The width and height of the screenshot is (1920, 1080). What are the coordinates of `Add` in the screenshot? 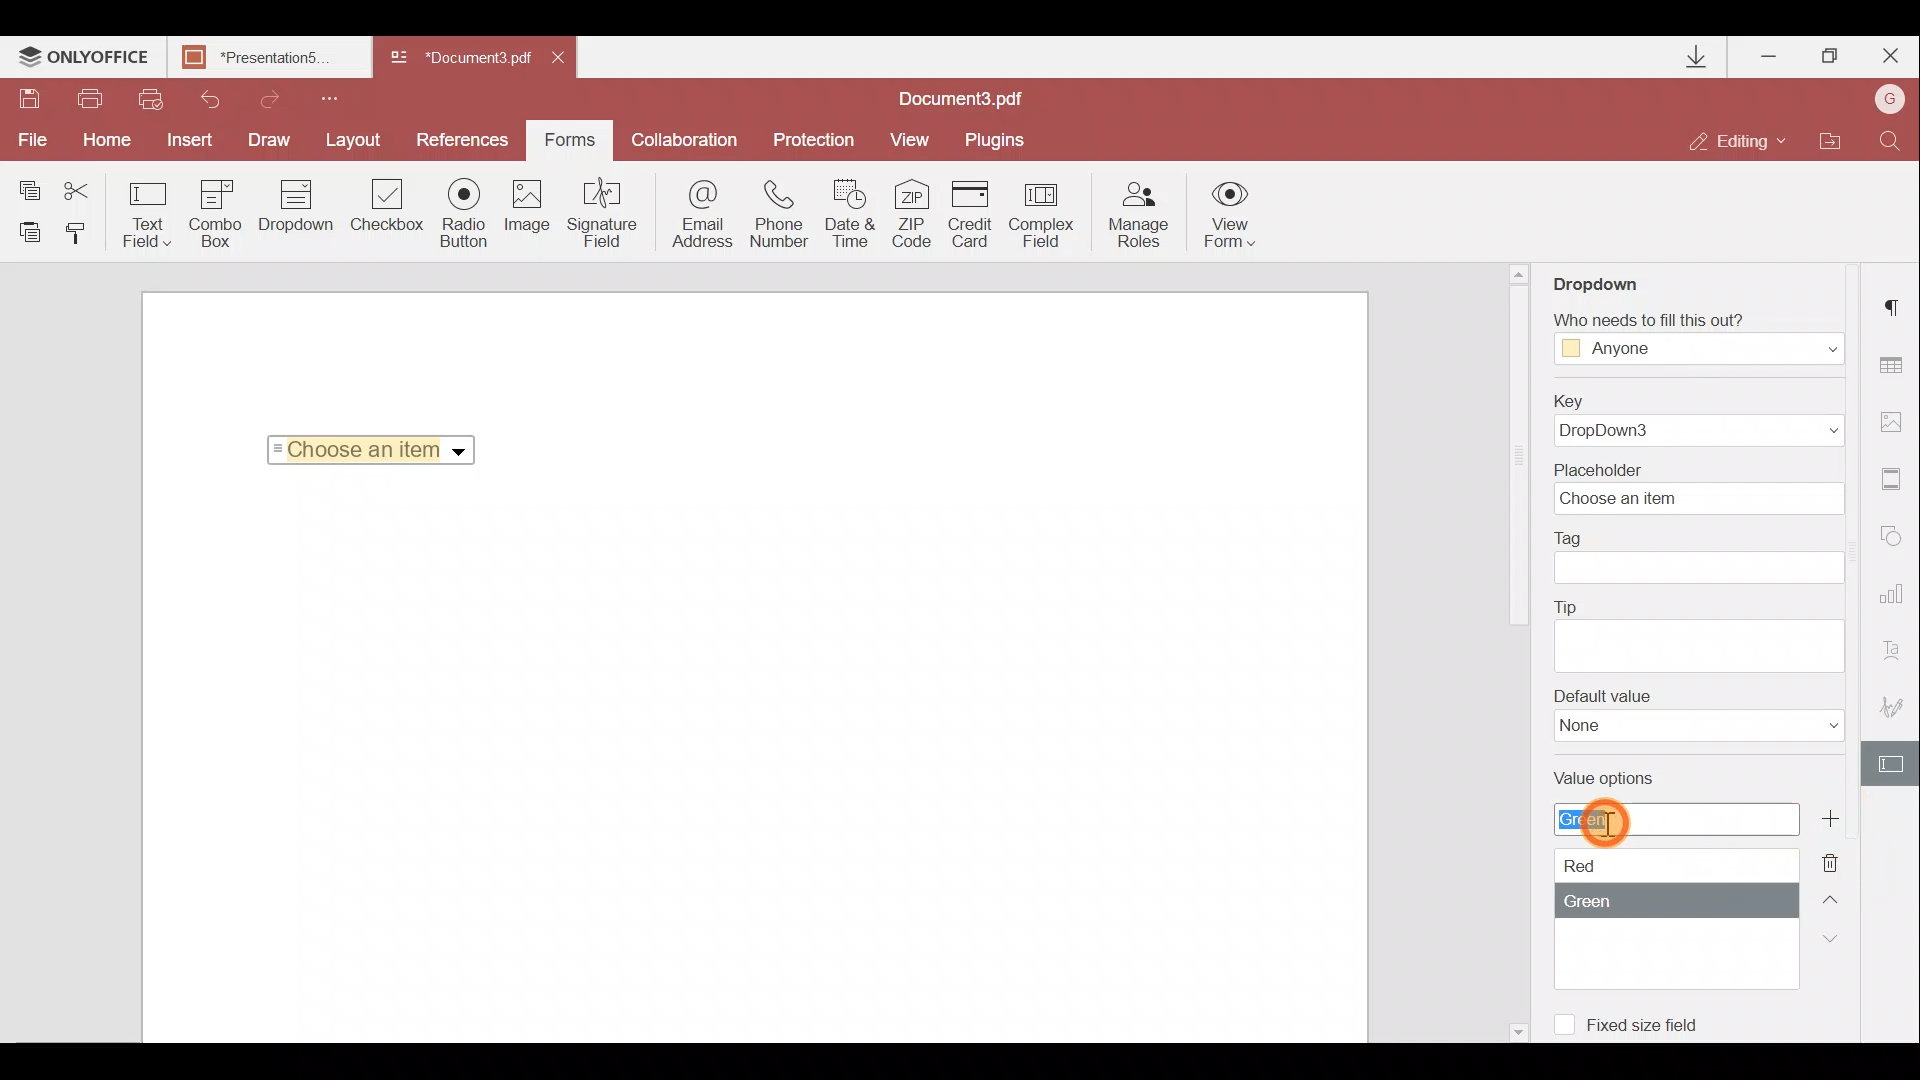 It's located at (1829, 818).